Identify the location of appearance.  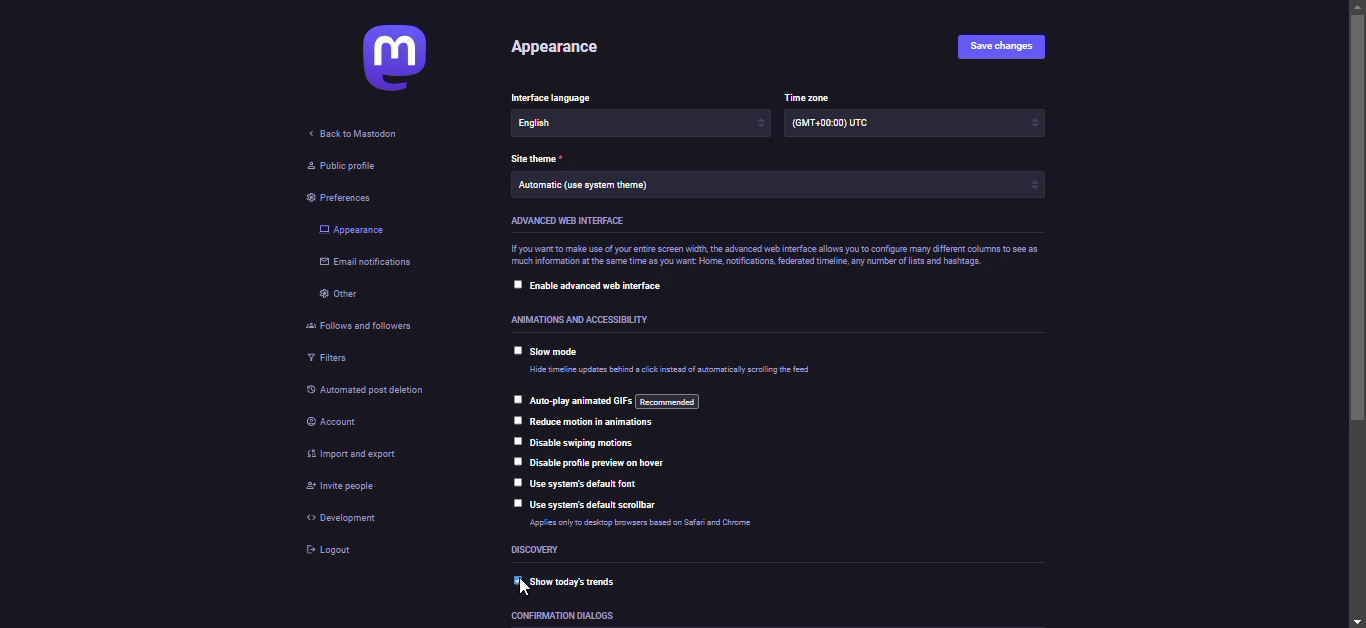
(563, 49).